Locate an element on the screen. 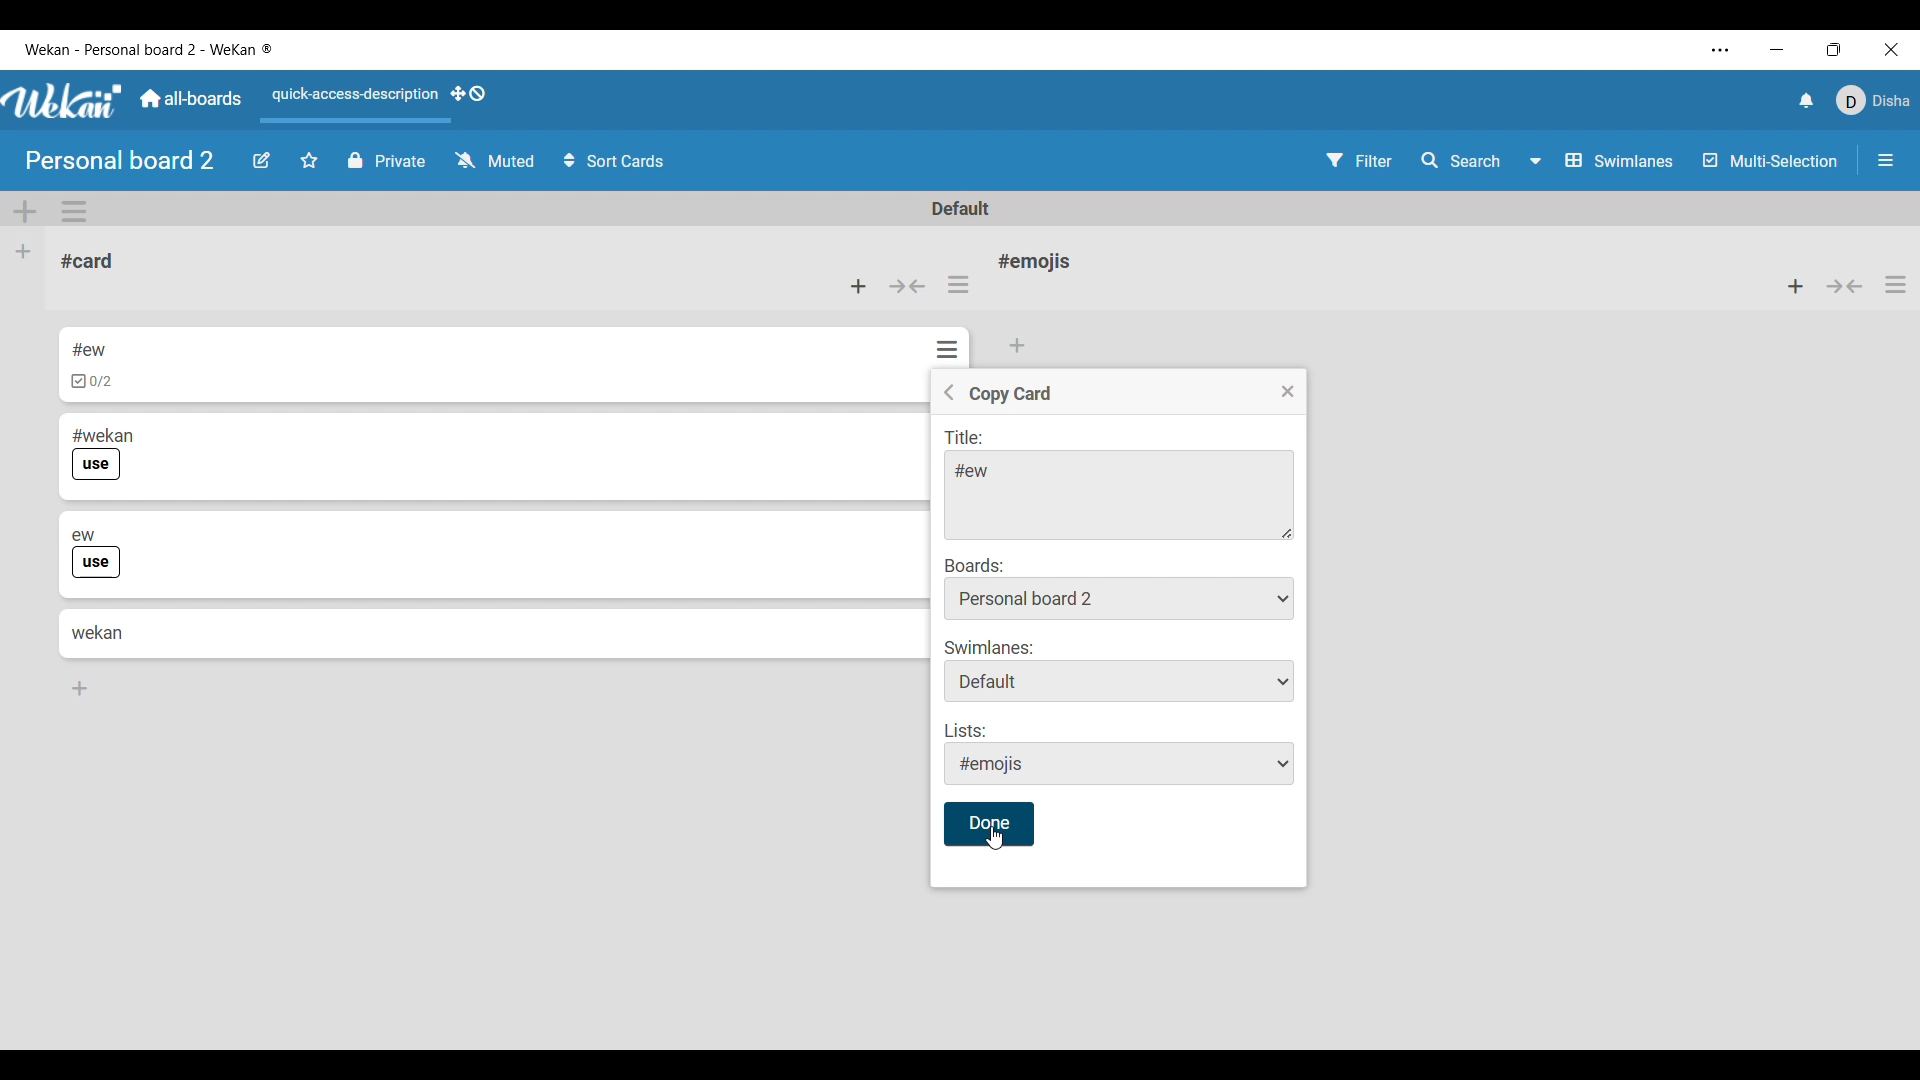 The width and height of the screenshot is (1920, 1080). Board lists is located at coordinates (1119, 598).